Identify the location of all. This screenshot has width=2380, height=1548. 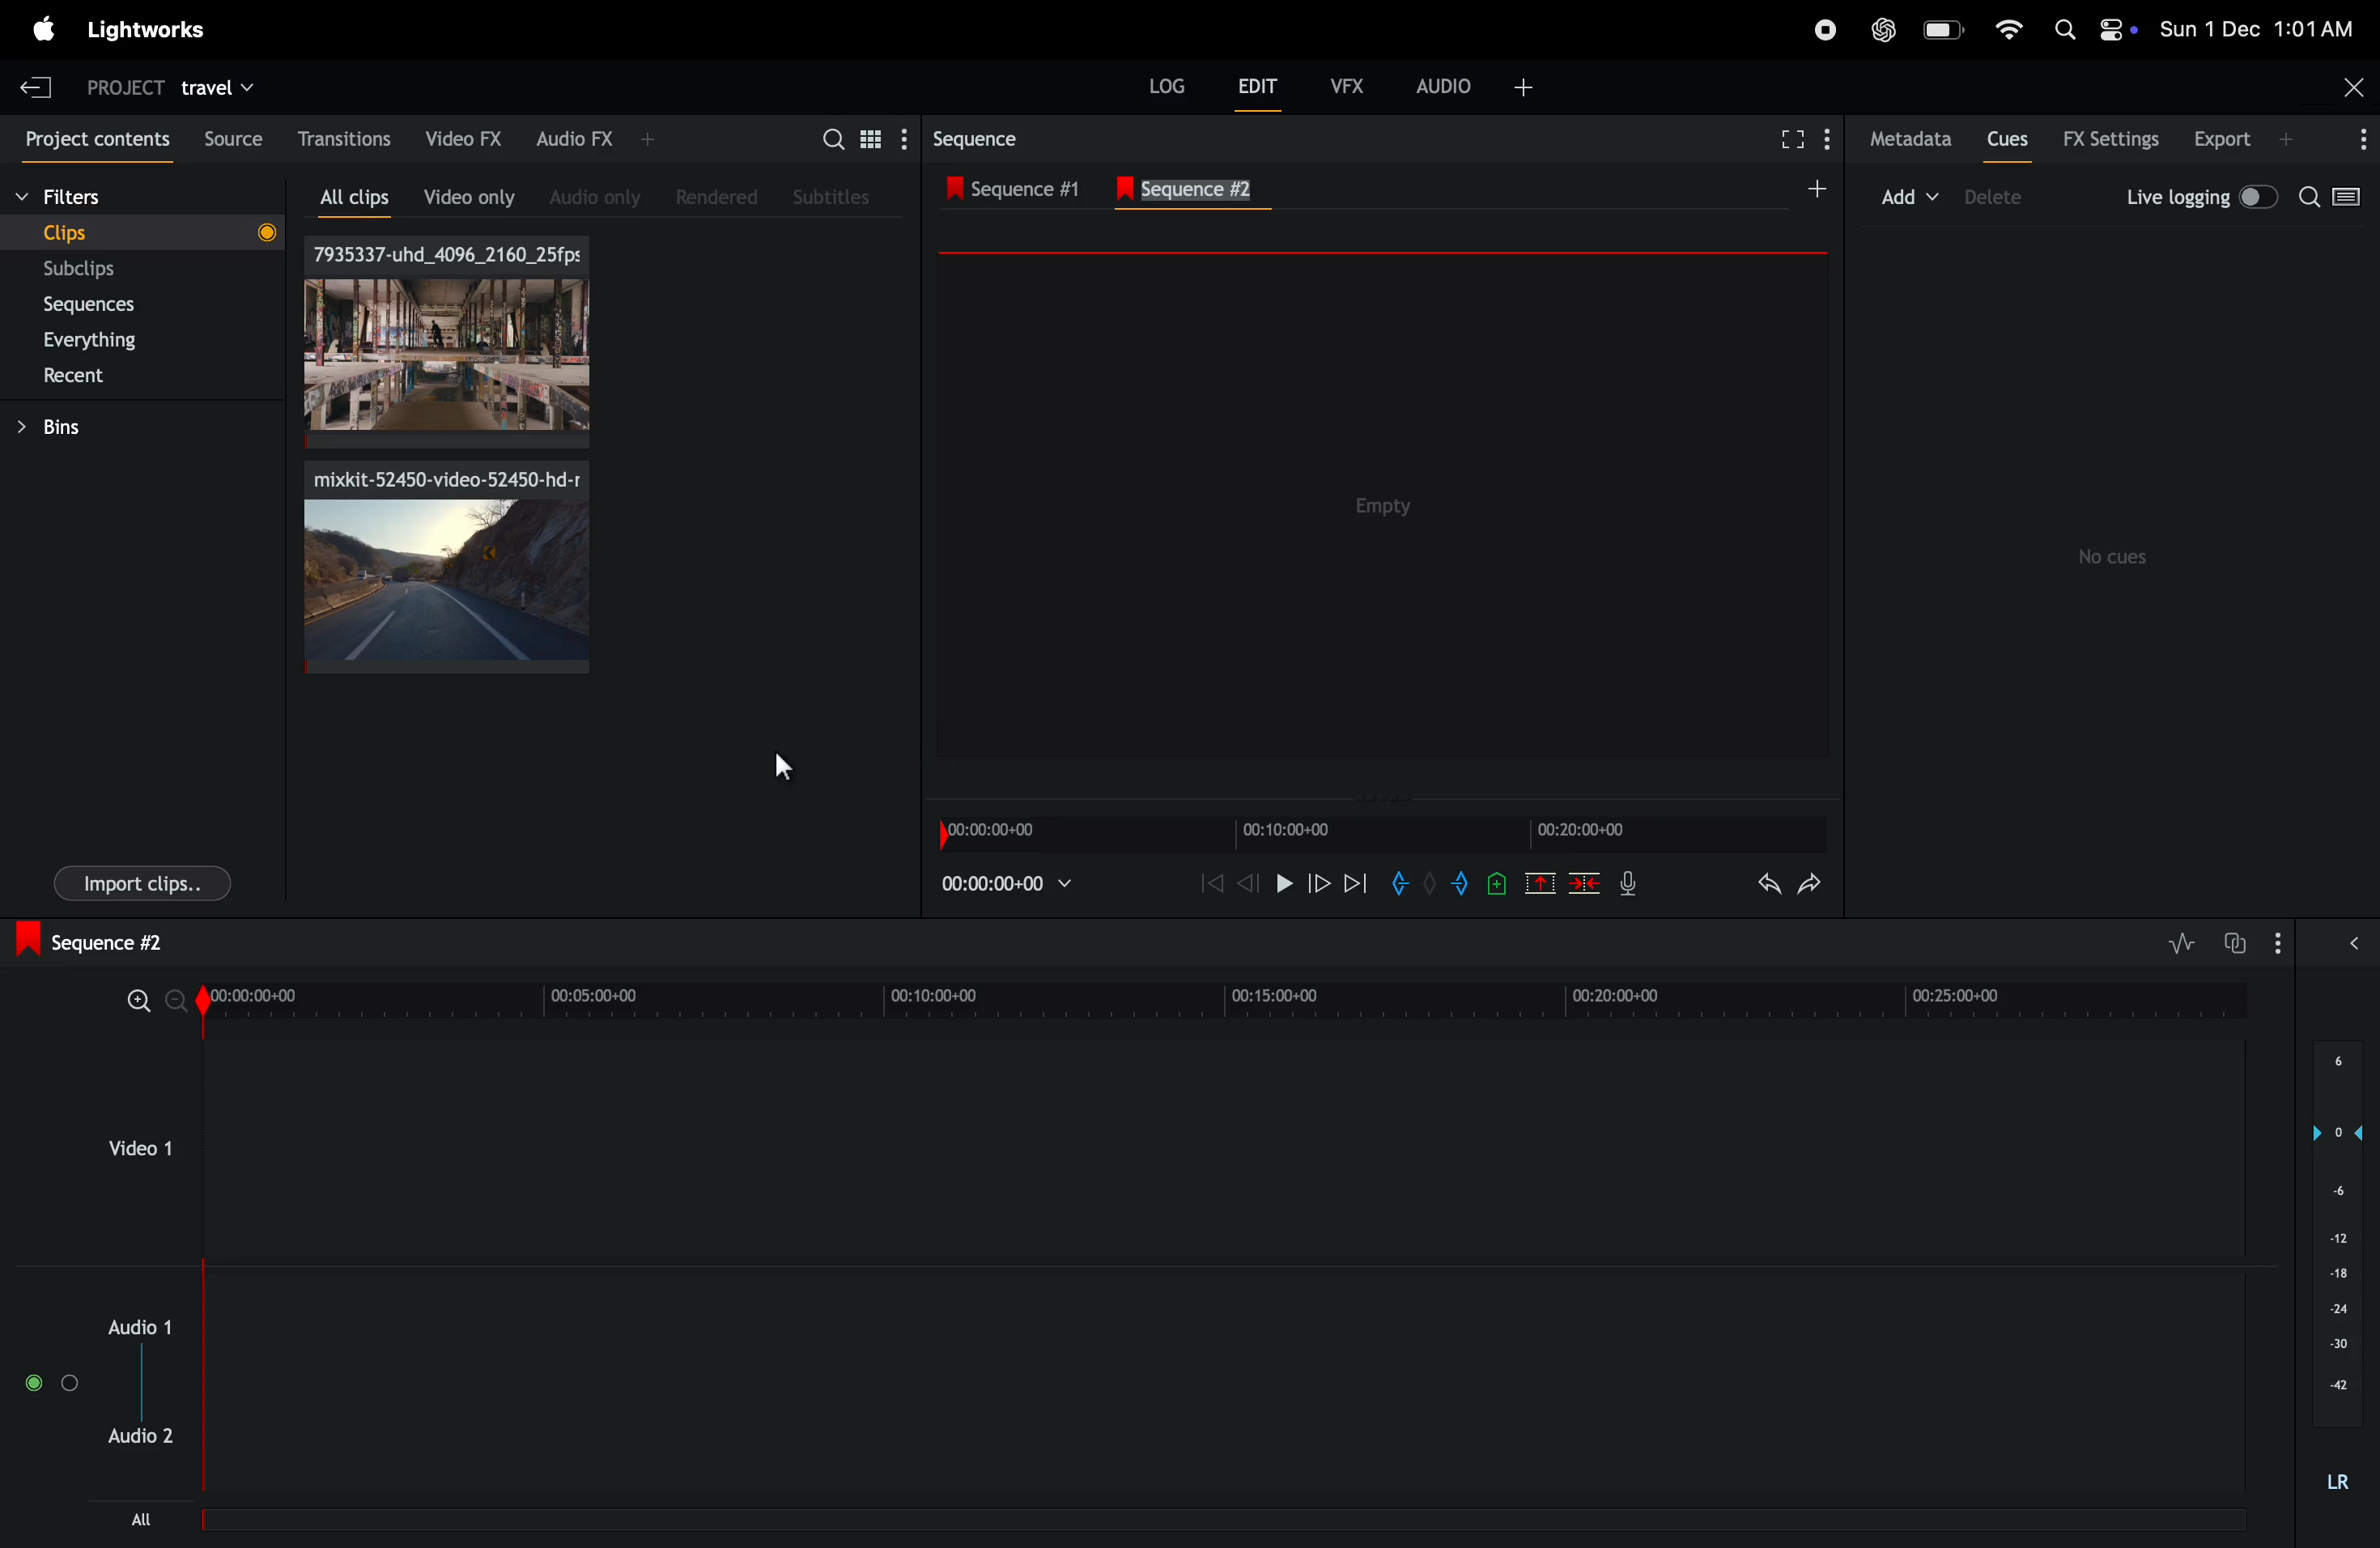
(142, 1518).